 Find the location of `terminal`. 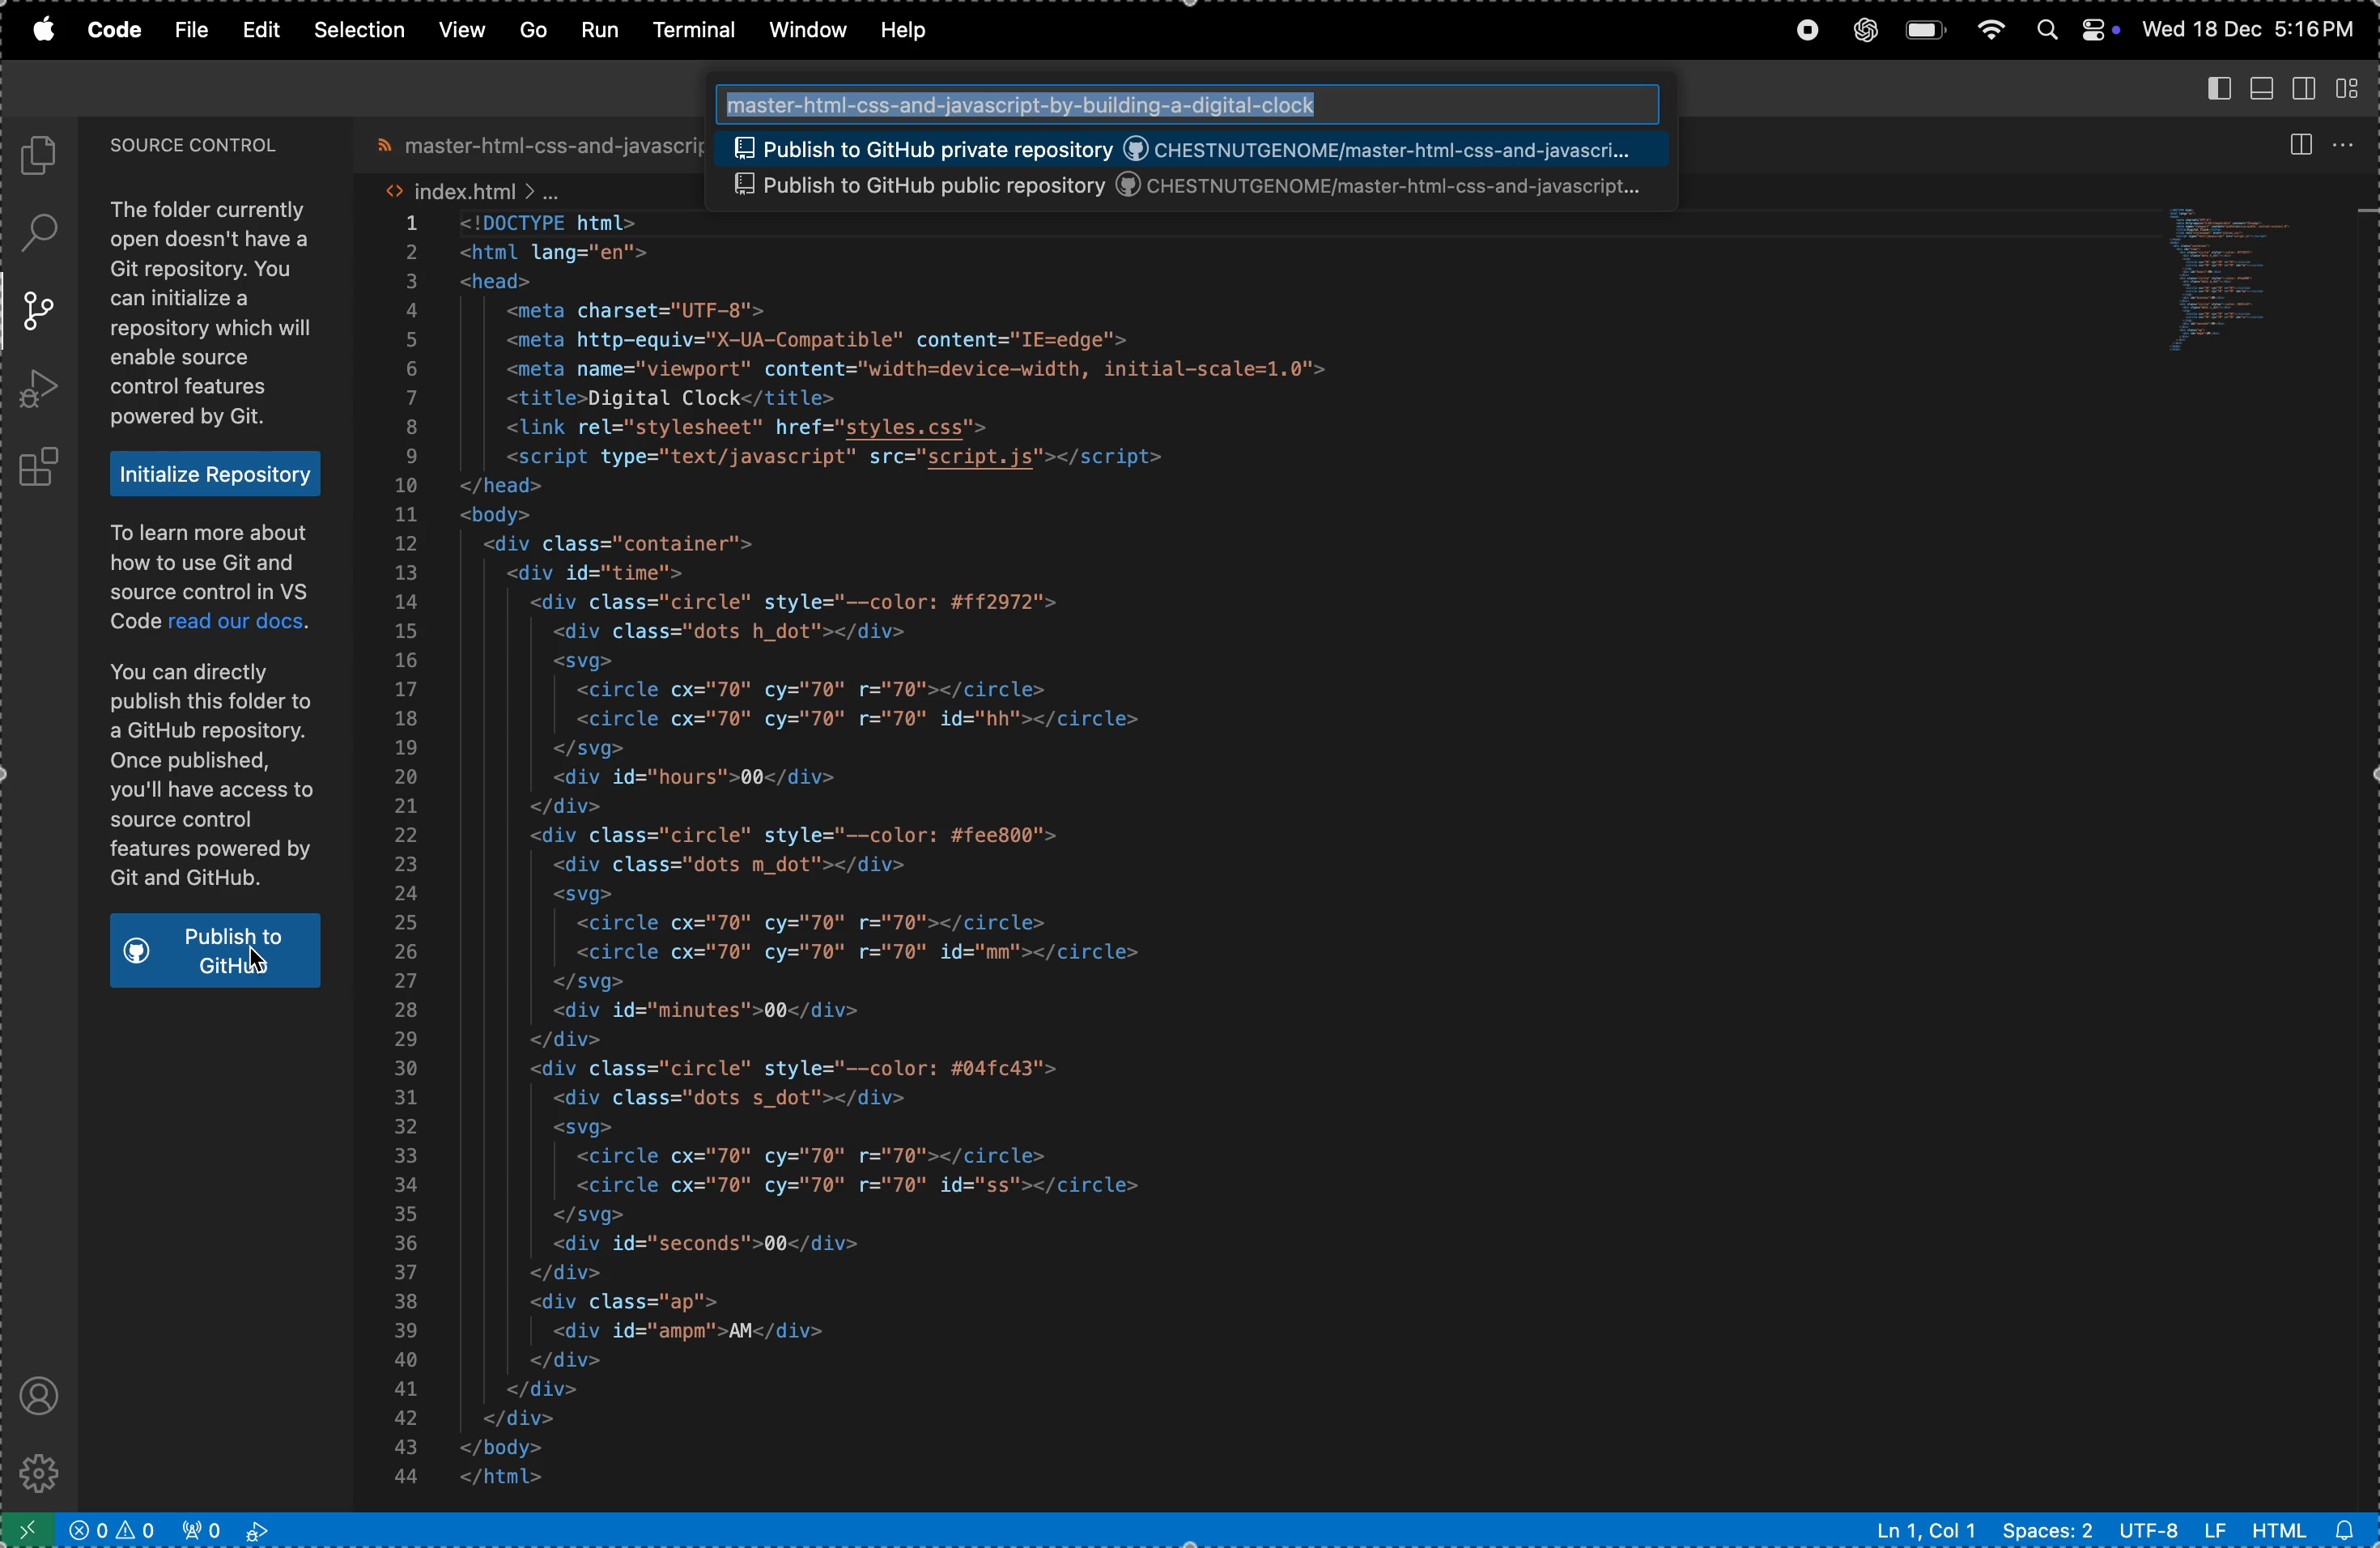

terminal is located at coordinates (686, 29).